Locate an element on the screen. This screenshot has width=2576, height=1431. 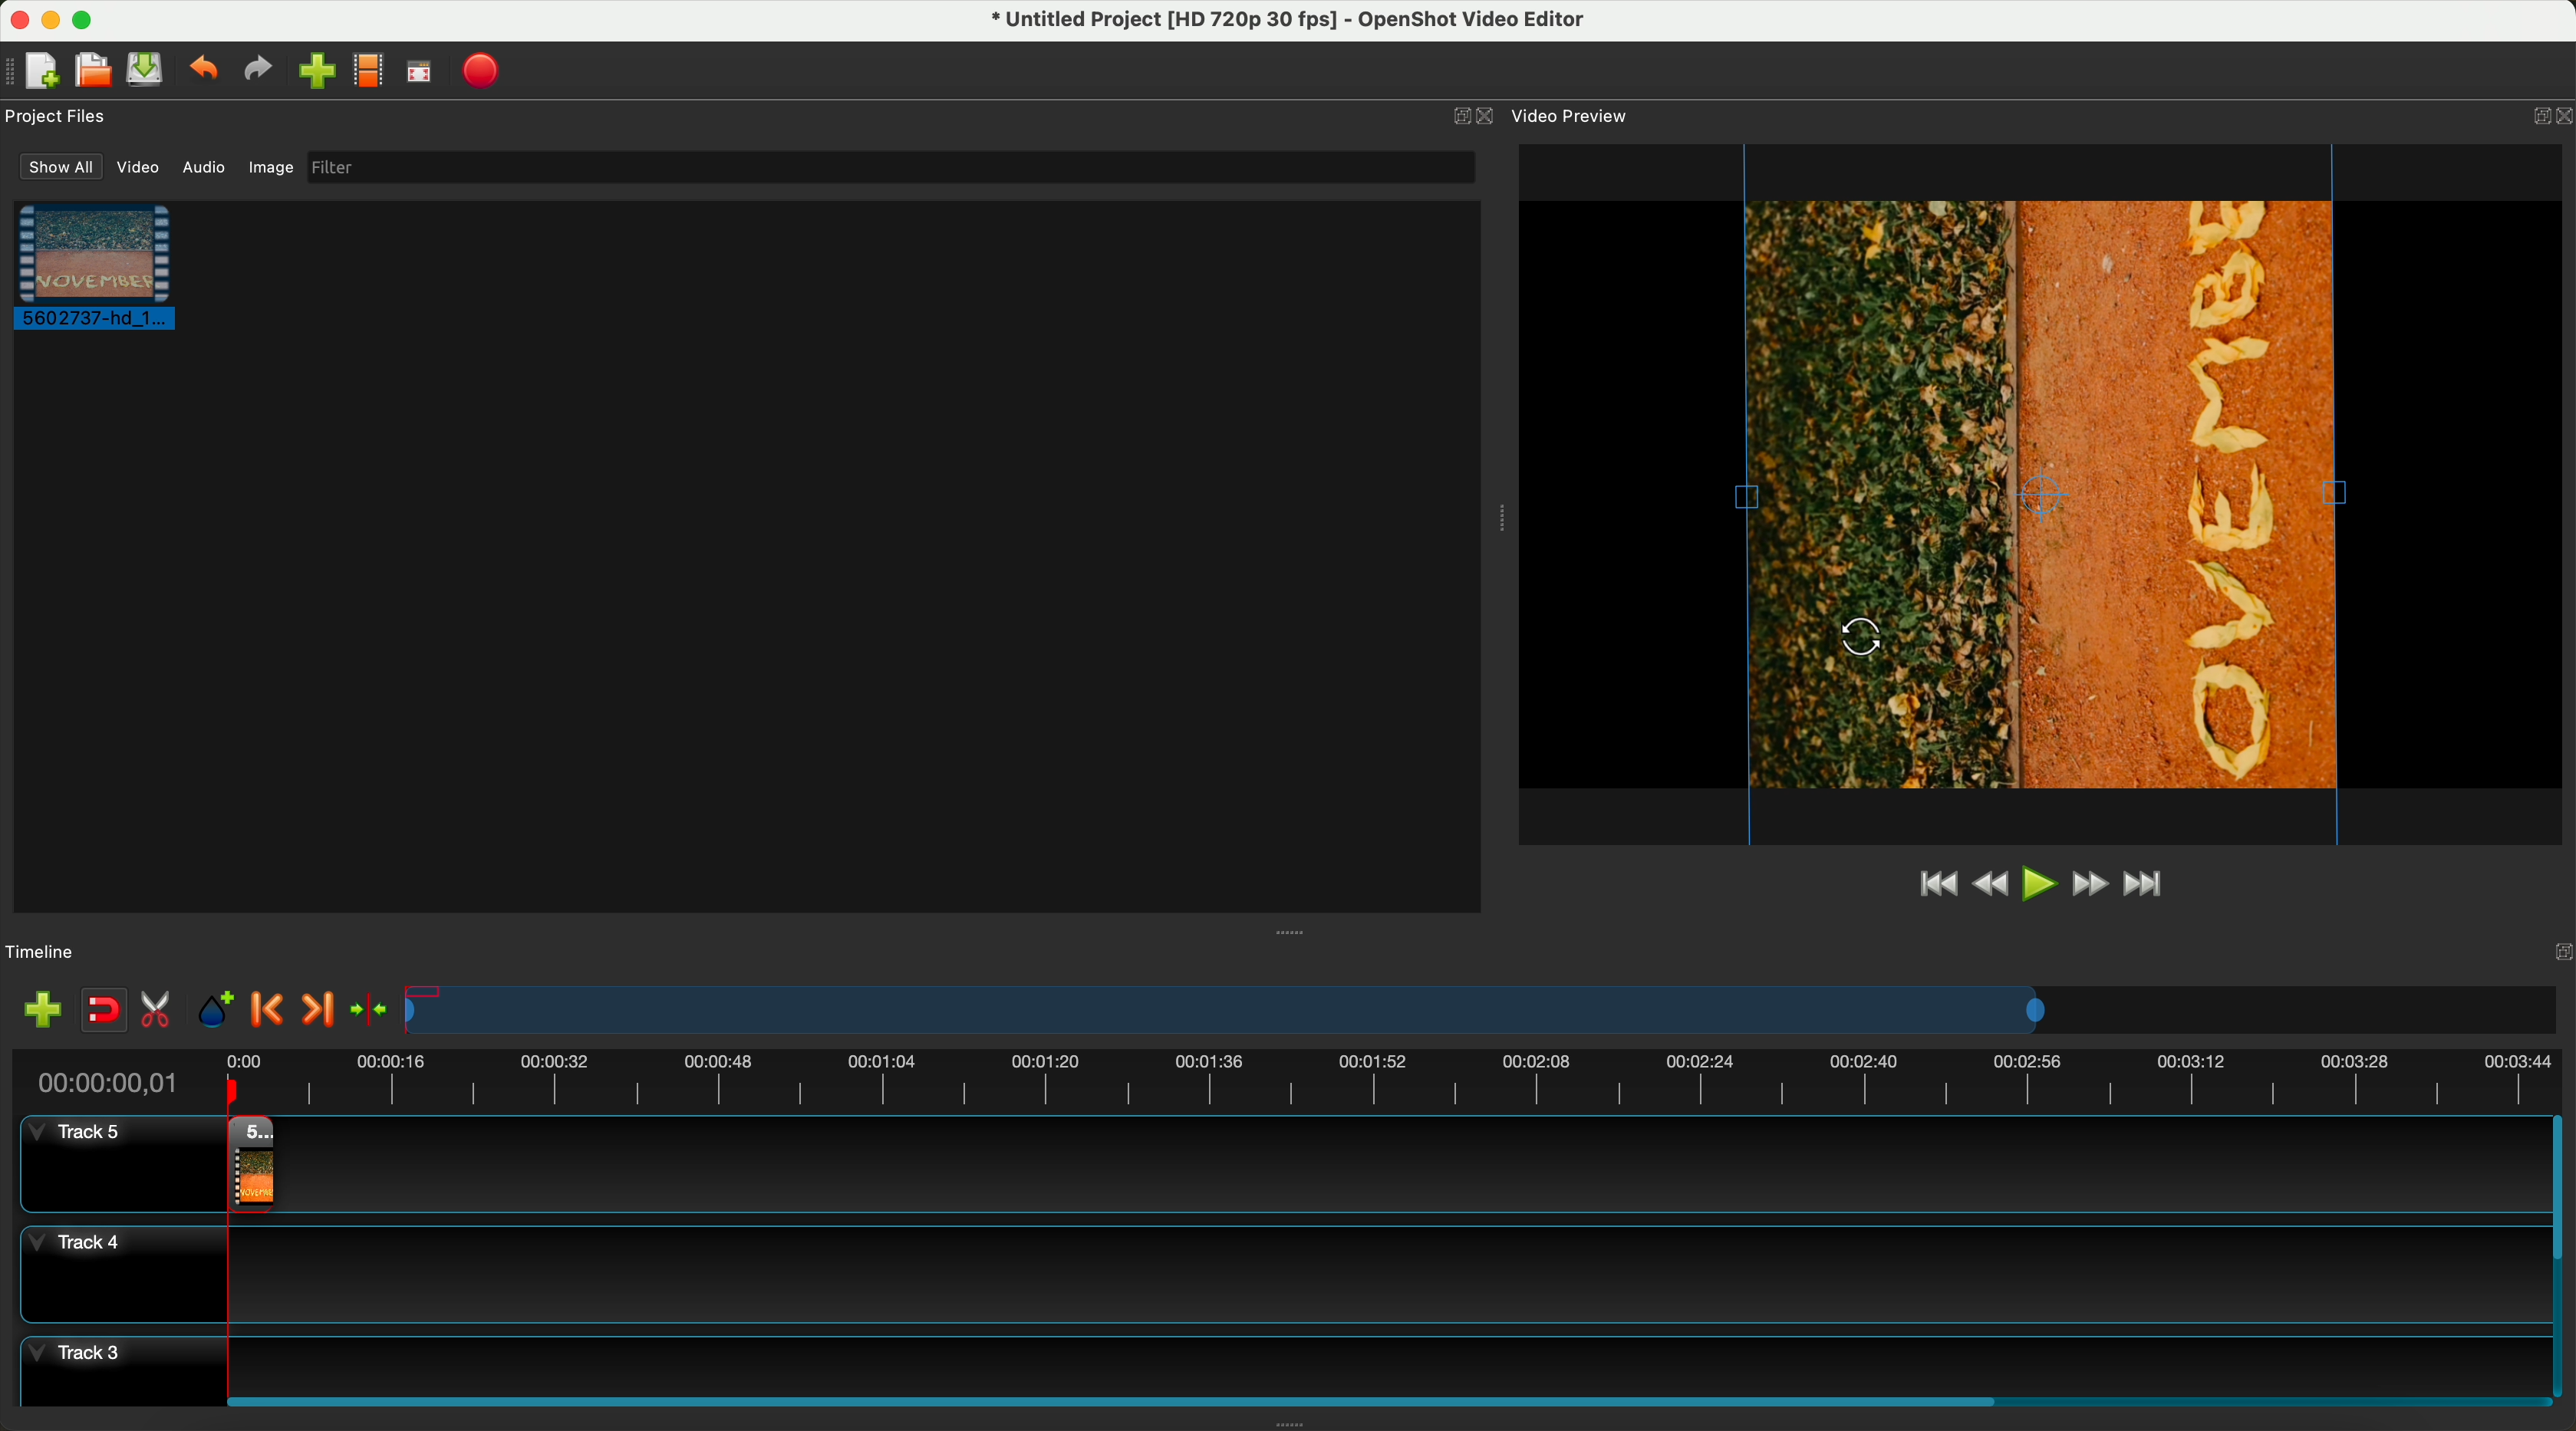
jump to start is located at coordinates (1935, 886).